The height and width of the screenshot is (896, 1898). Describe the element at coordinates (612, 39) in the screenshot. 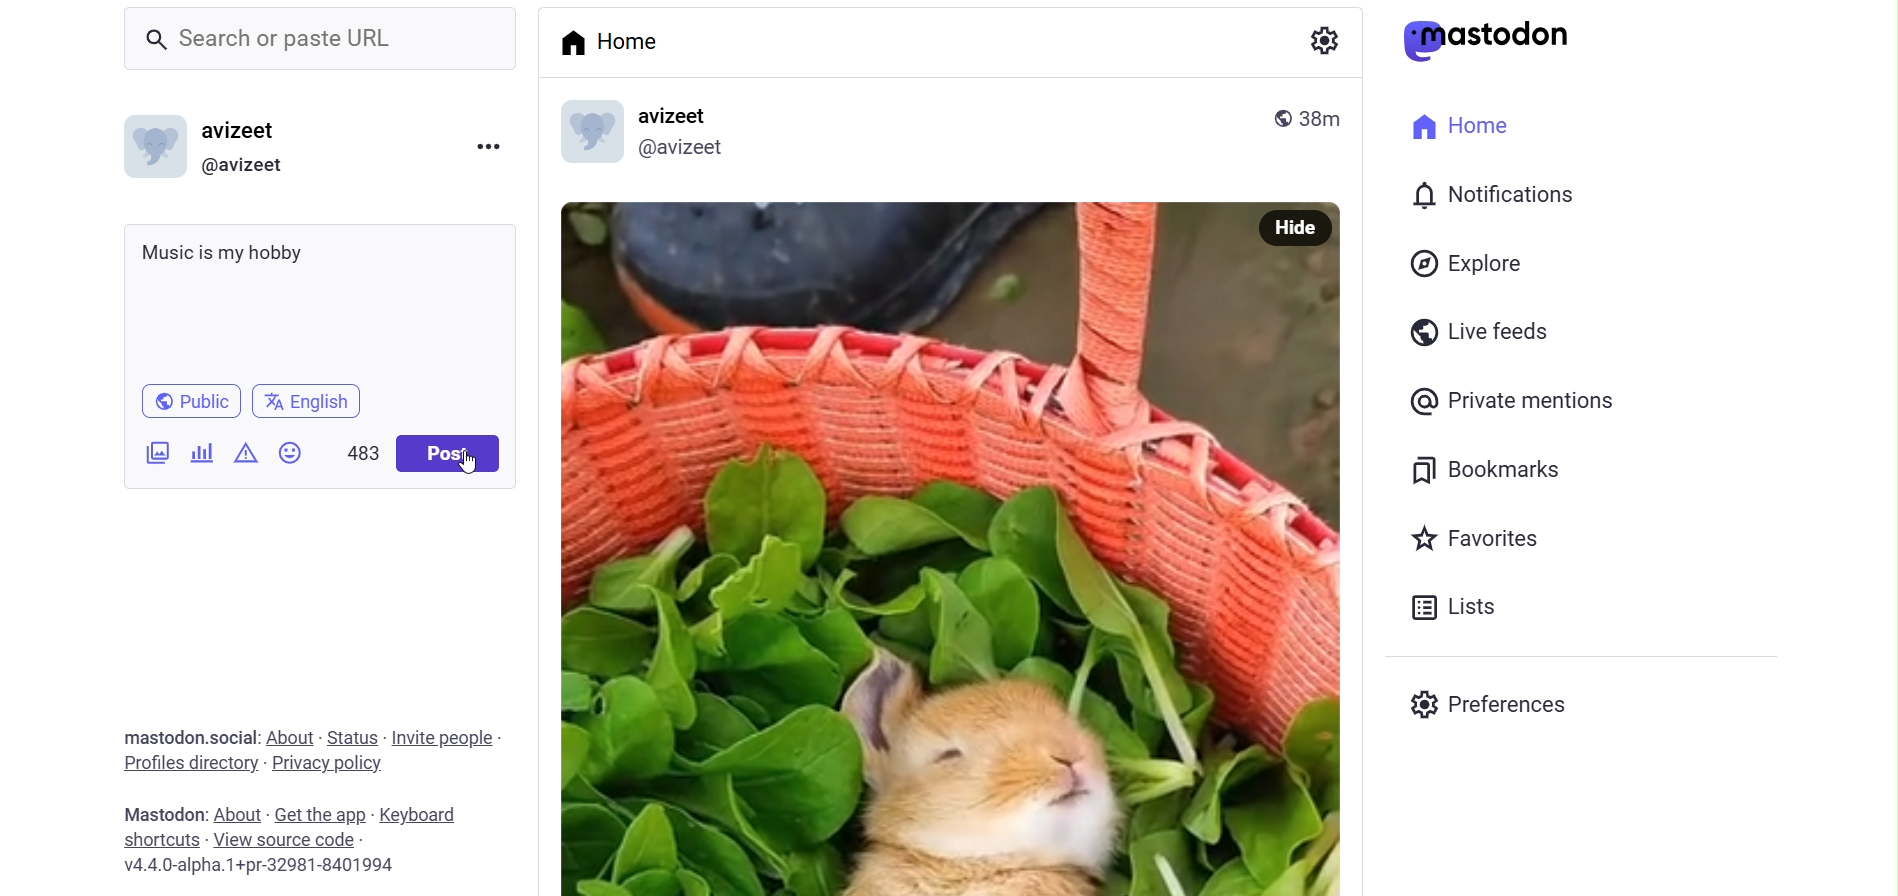

I see `Home` at that location.